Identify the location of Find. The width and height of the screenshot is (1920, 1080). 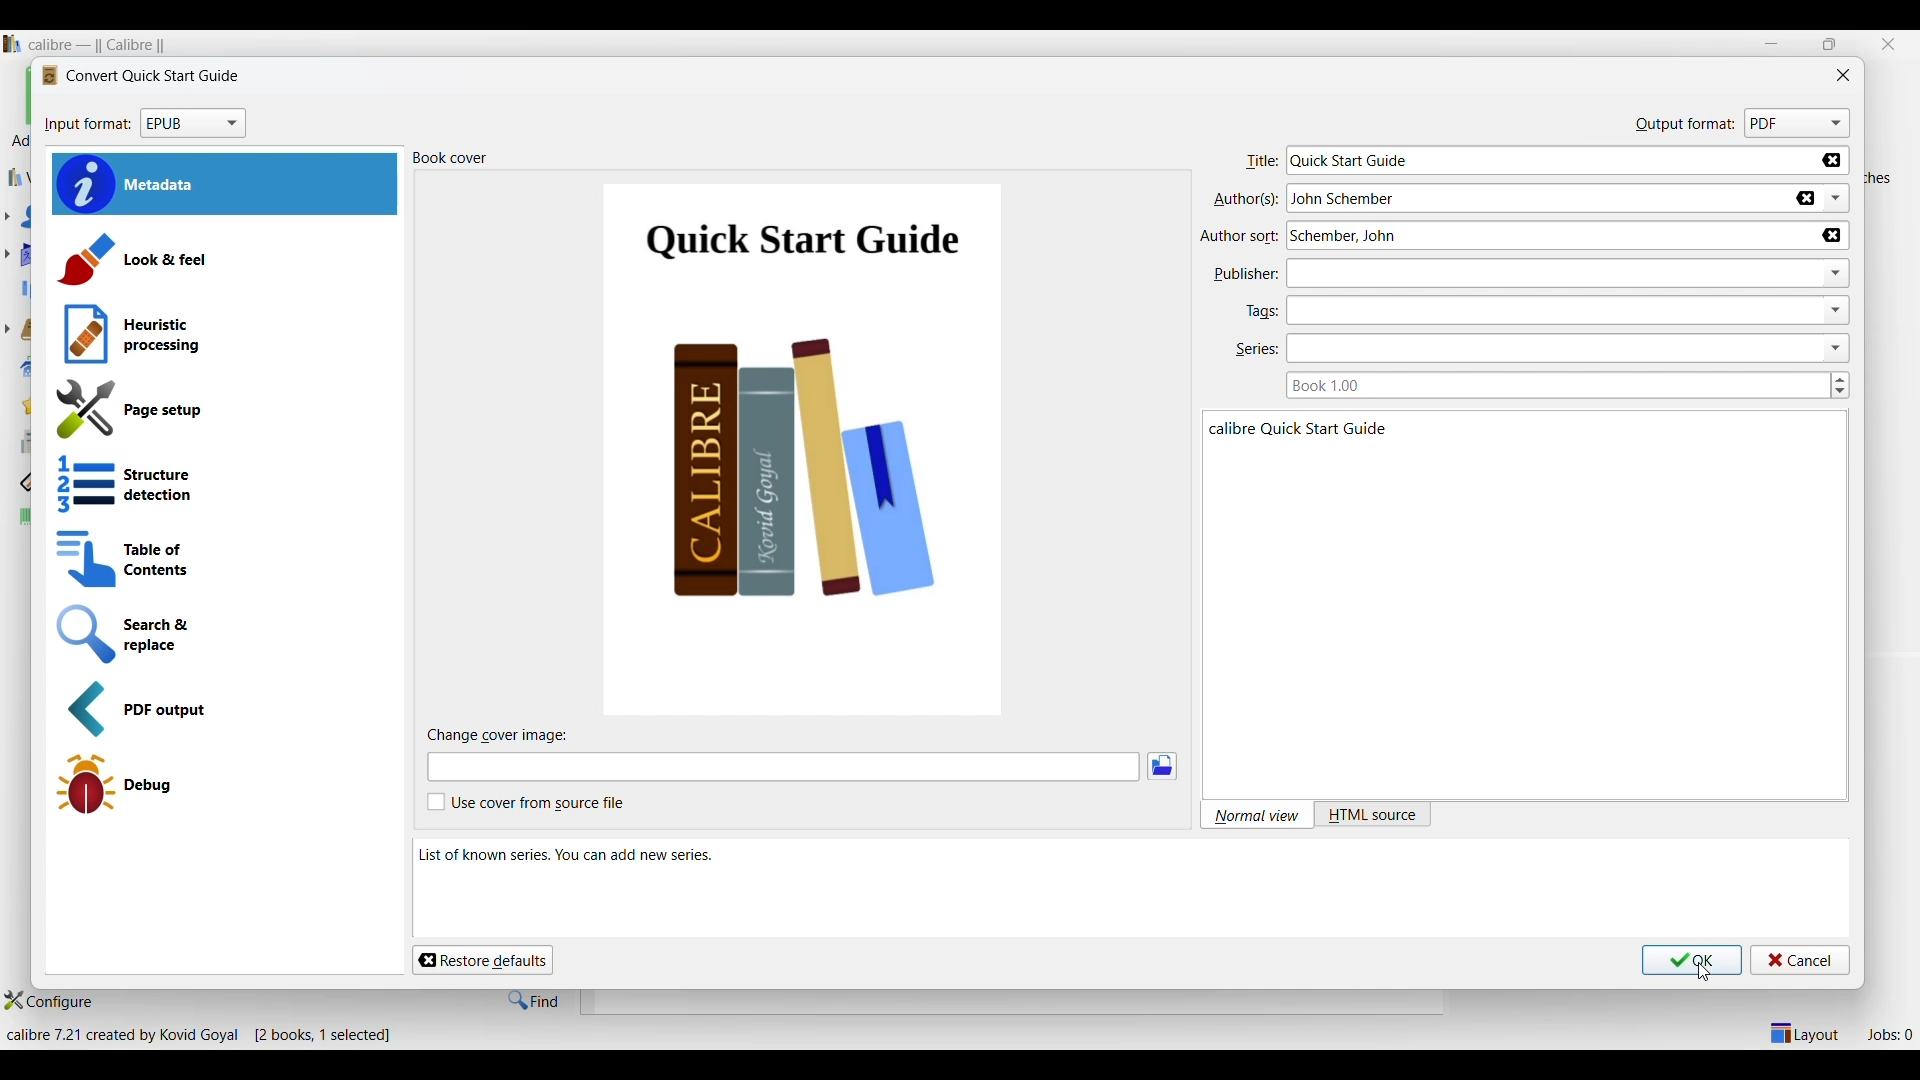
(533, 1001).